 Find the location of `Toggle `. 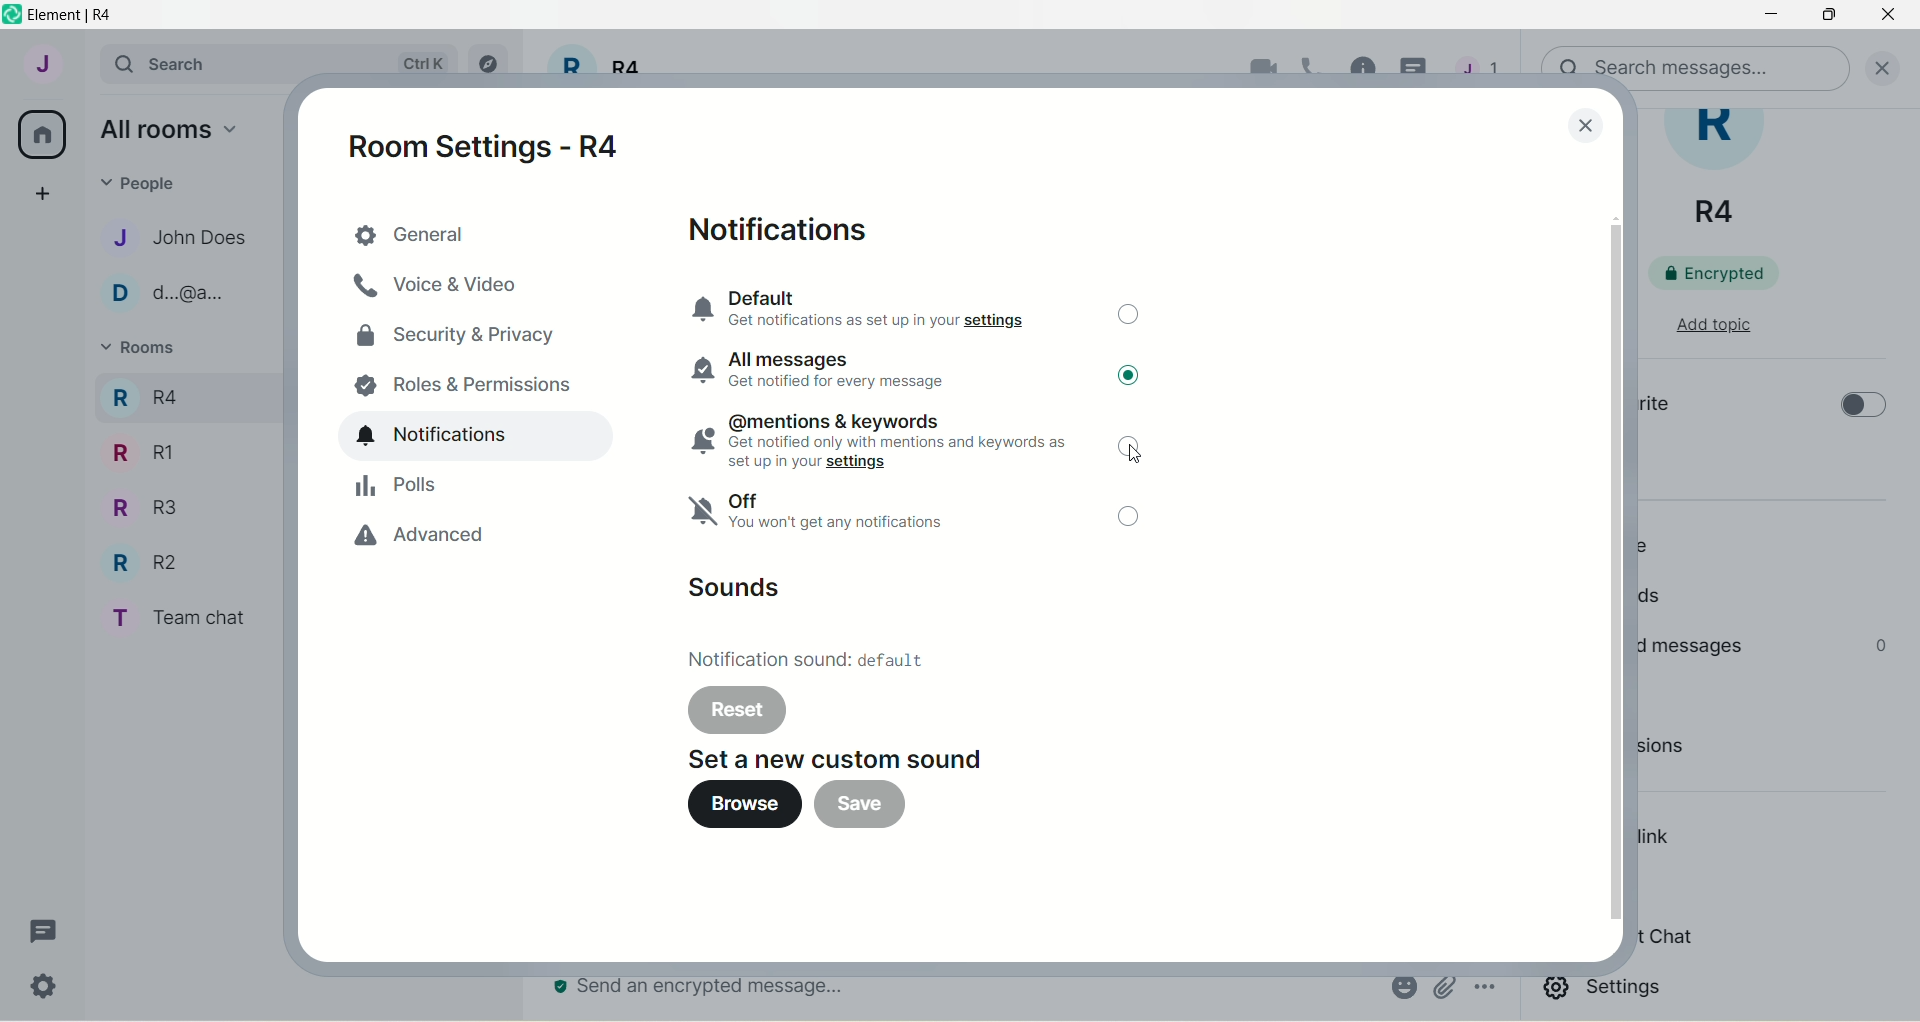

Toggle  is located at coordinates (1132, 520).